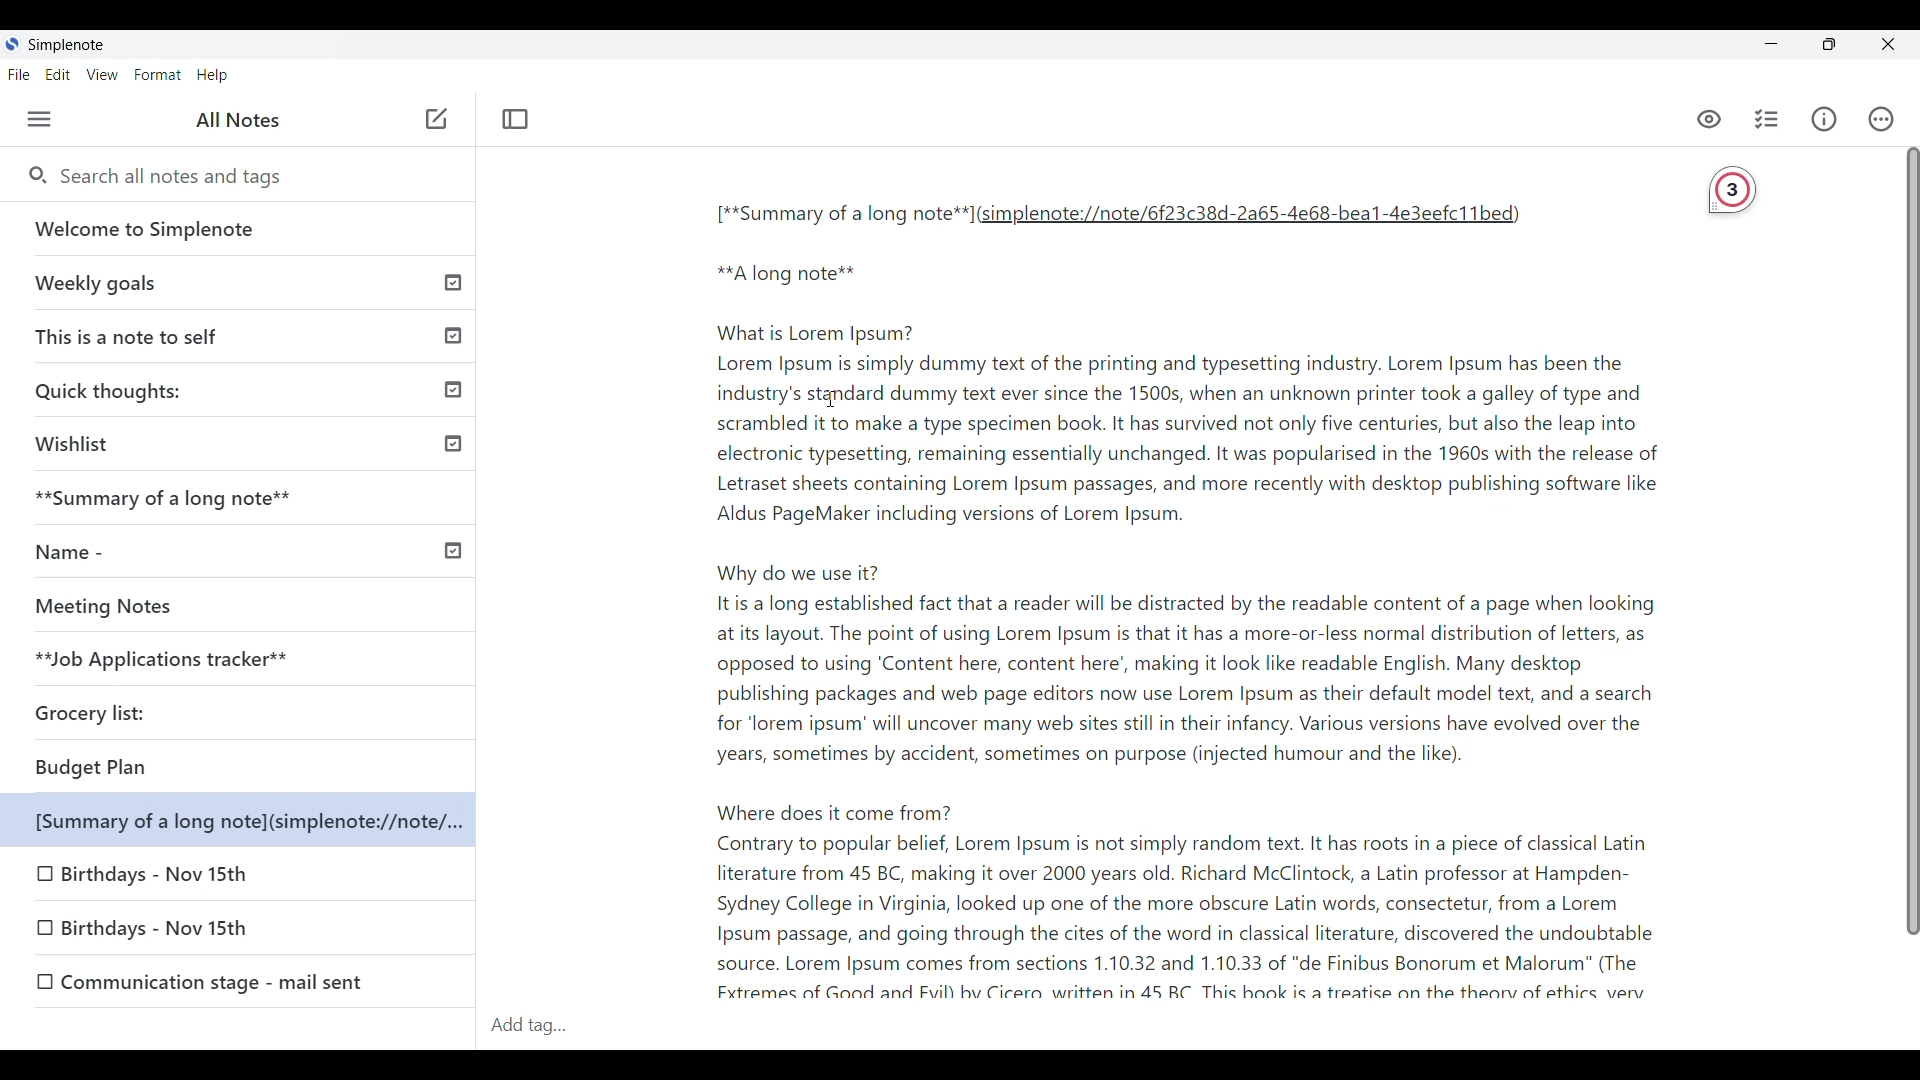  I want to click on Birthdays-Nov 15th, so click(160, 876).